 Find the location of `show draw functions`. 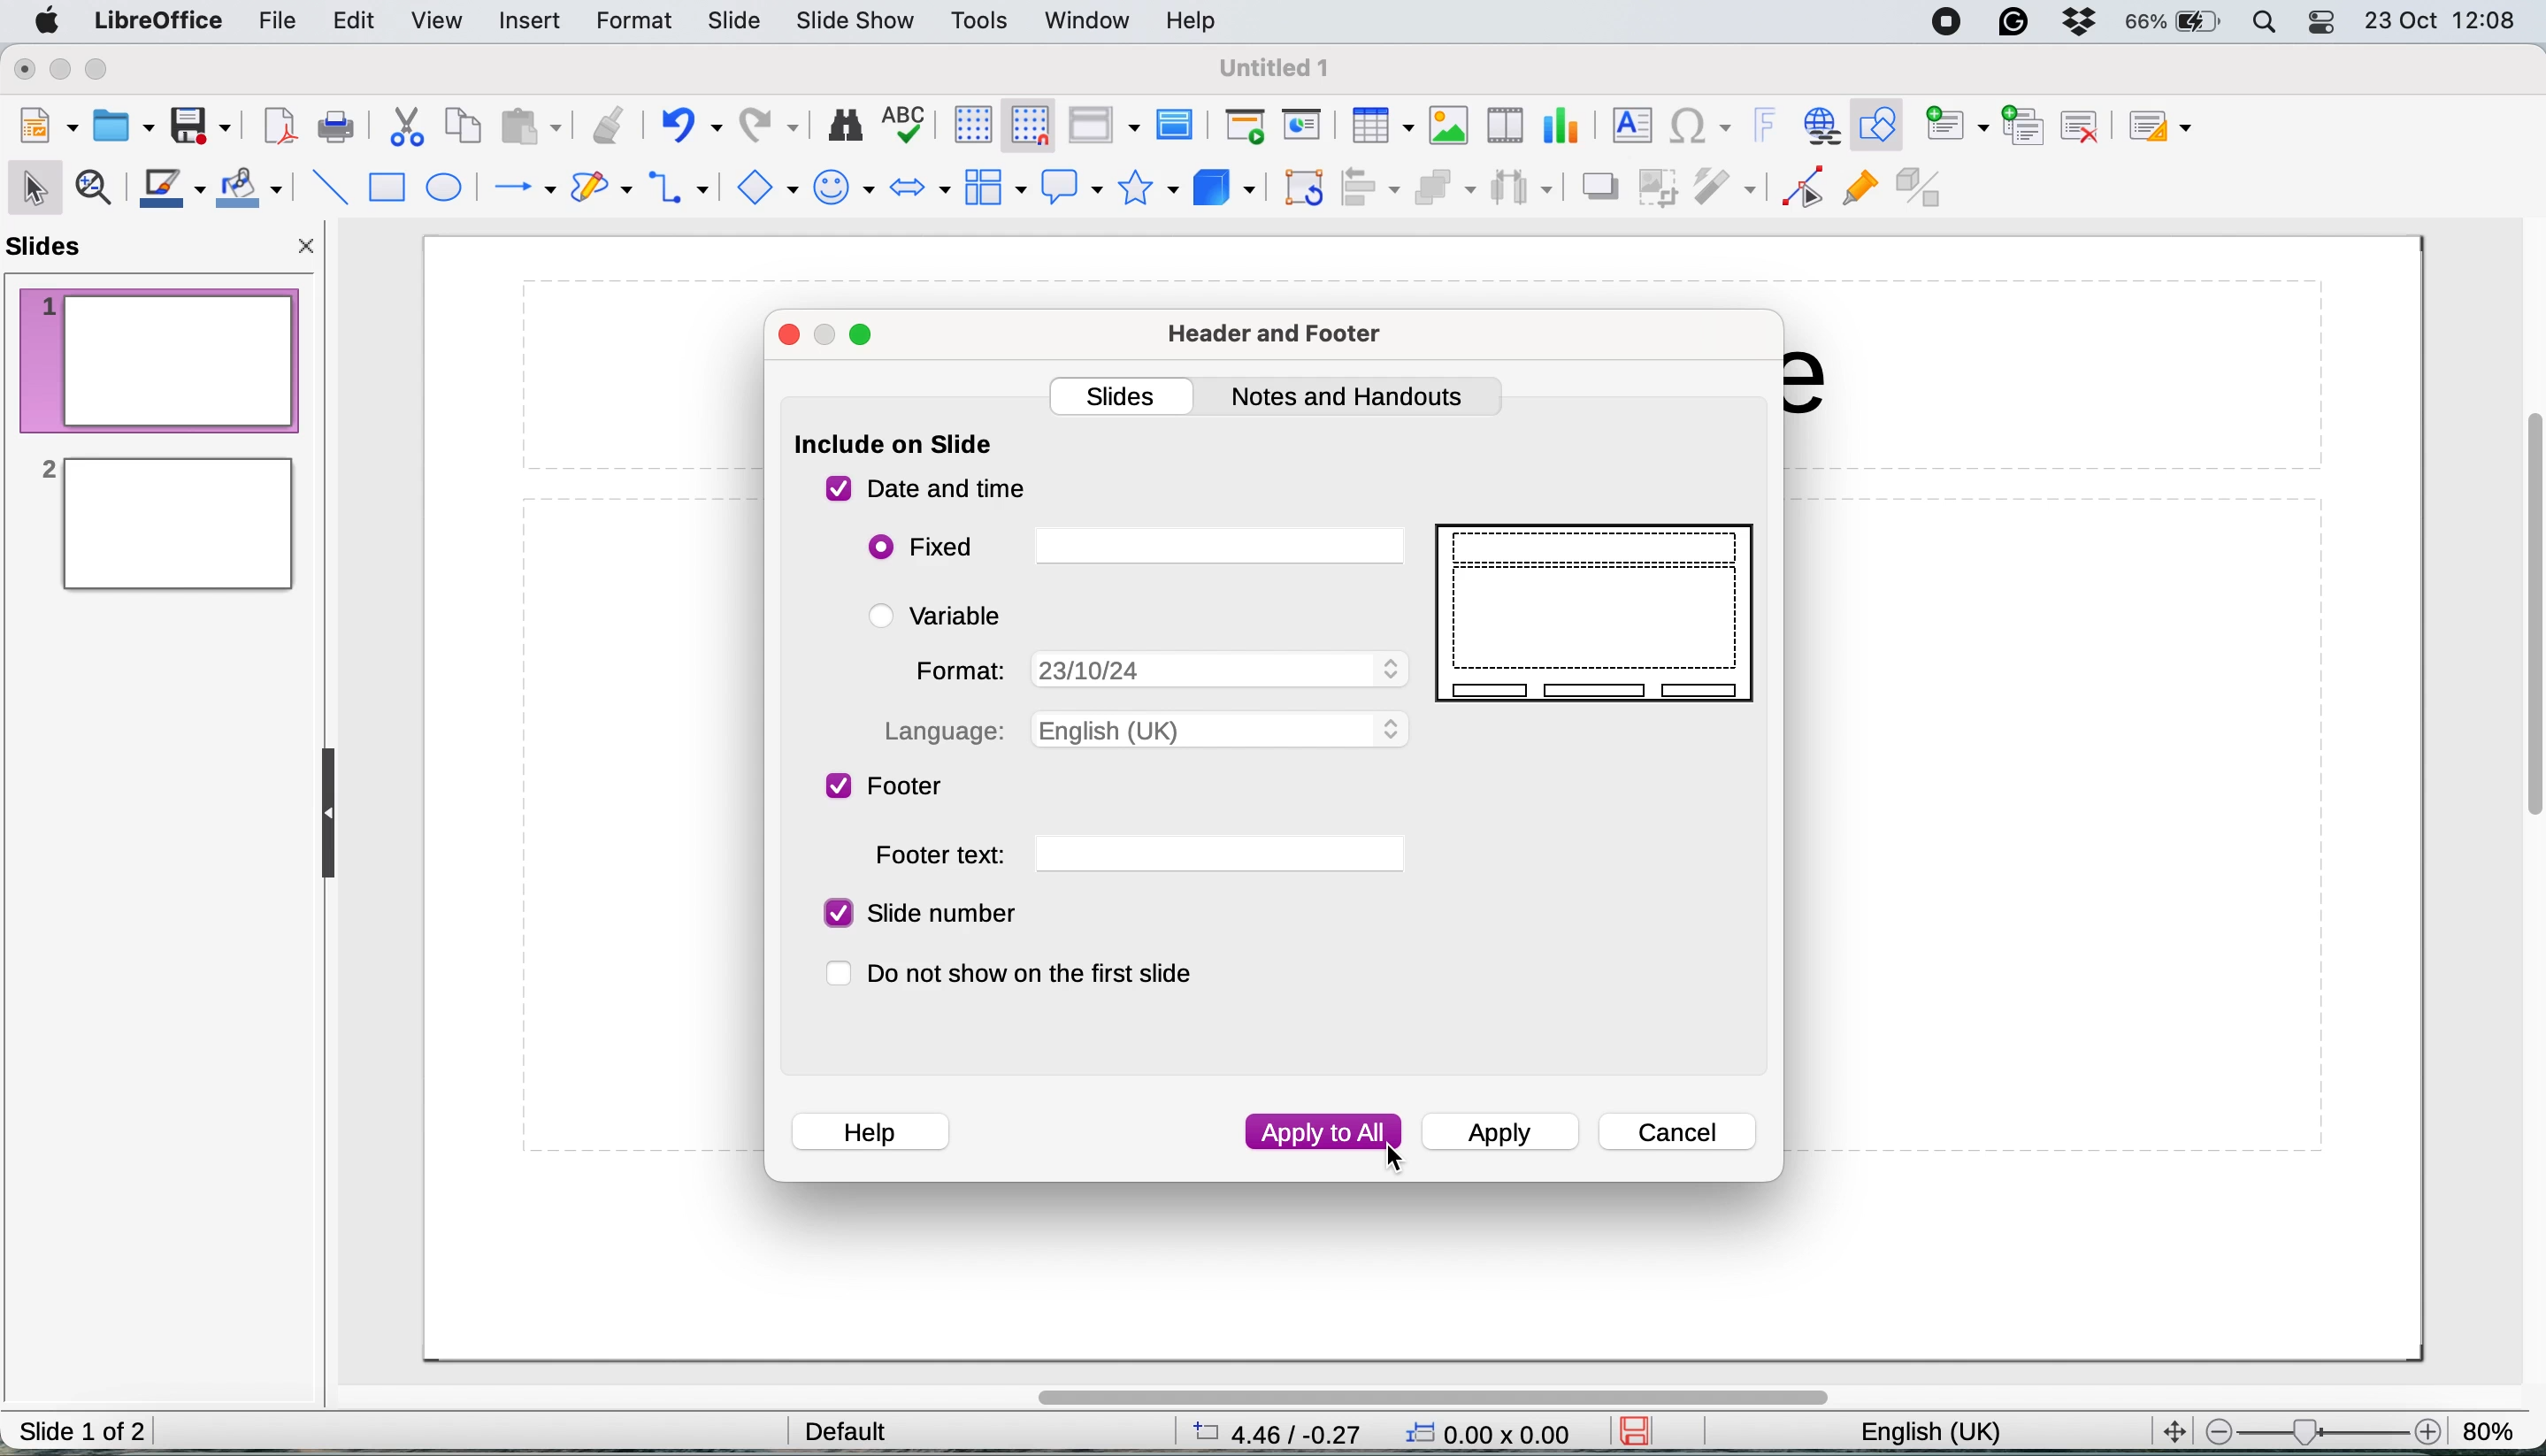

show draw functions is located at coordinates (1883, 126).